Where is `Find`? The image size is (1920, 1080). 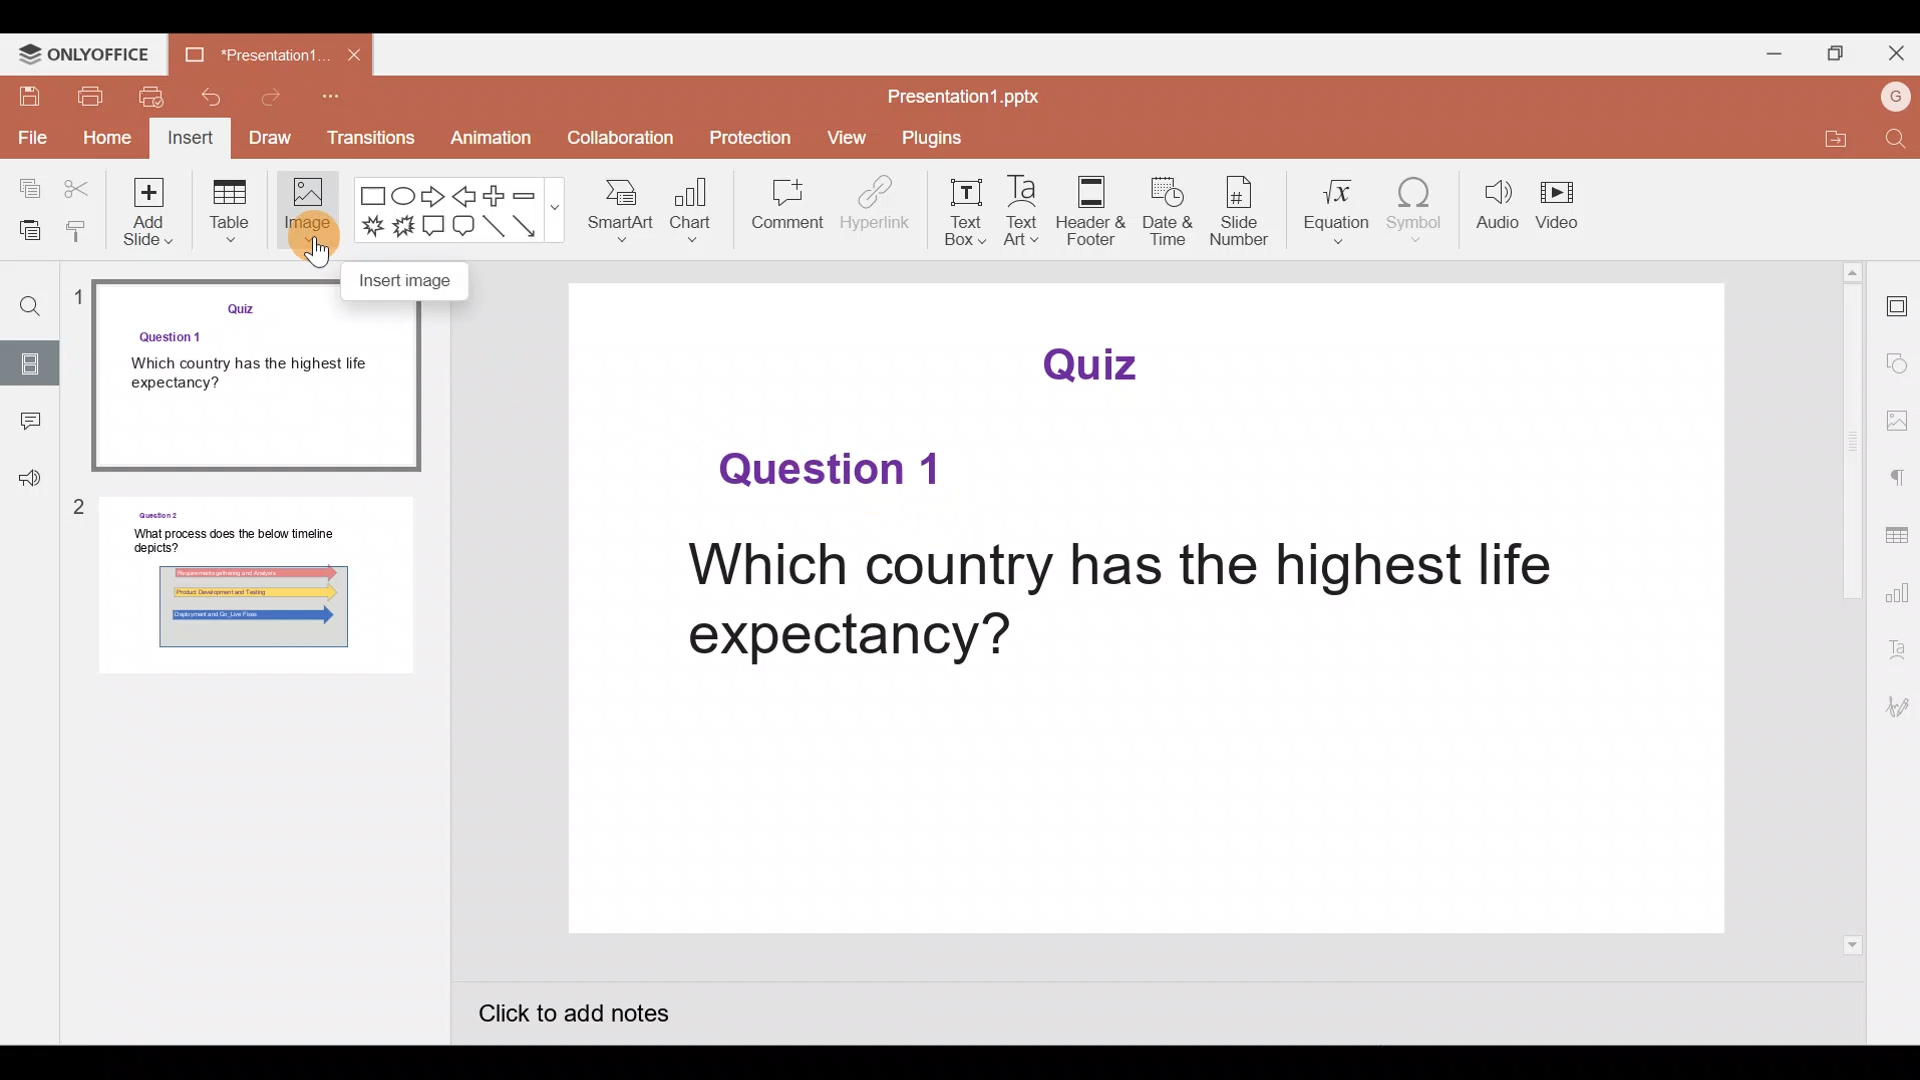
Find is located at coordinates (24, 299).